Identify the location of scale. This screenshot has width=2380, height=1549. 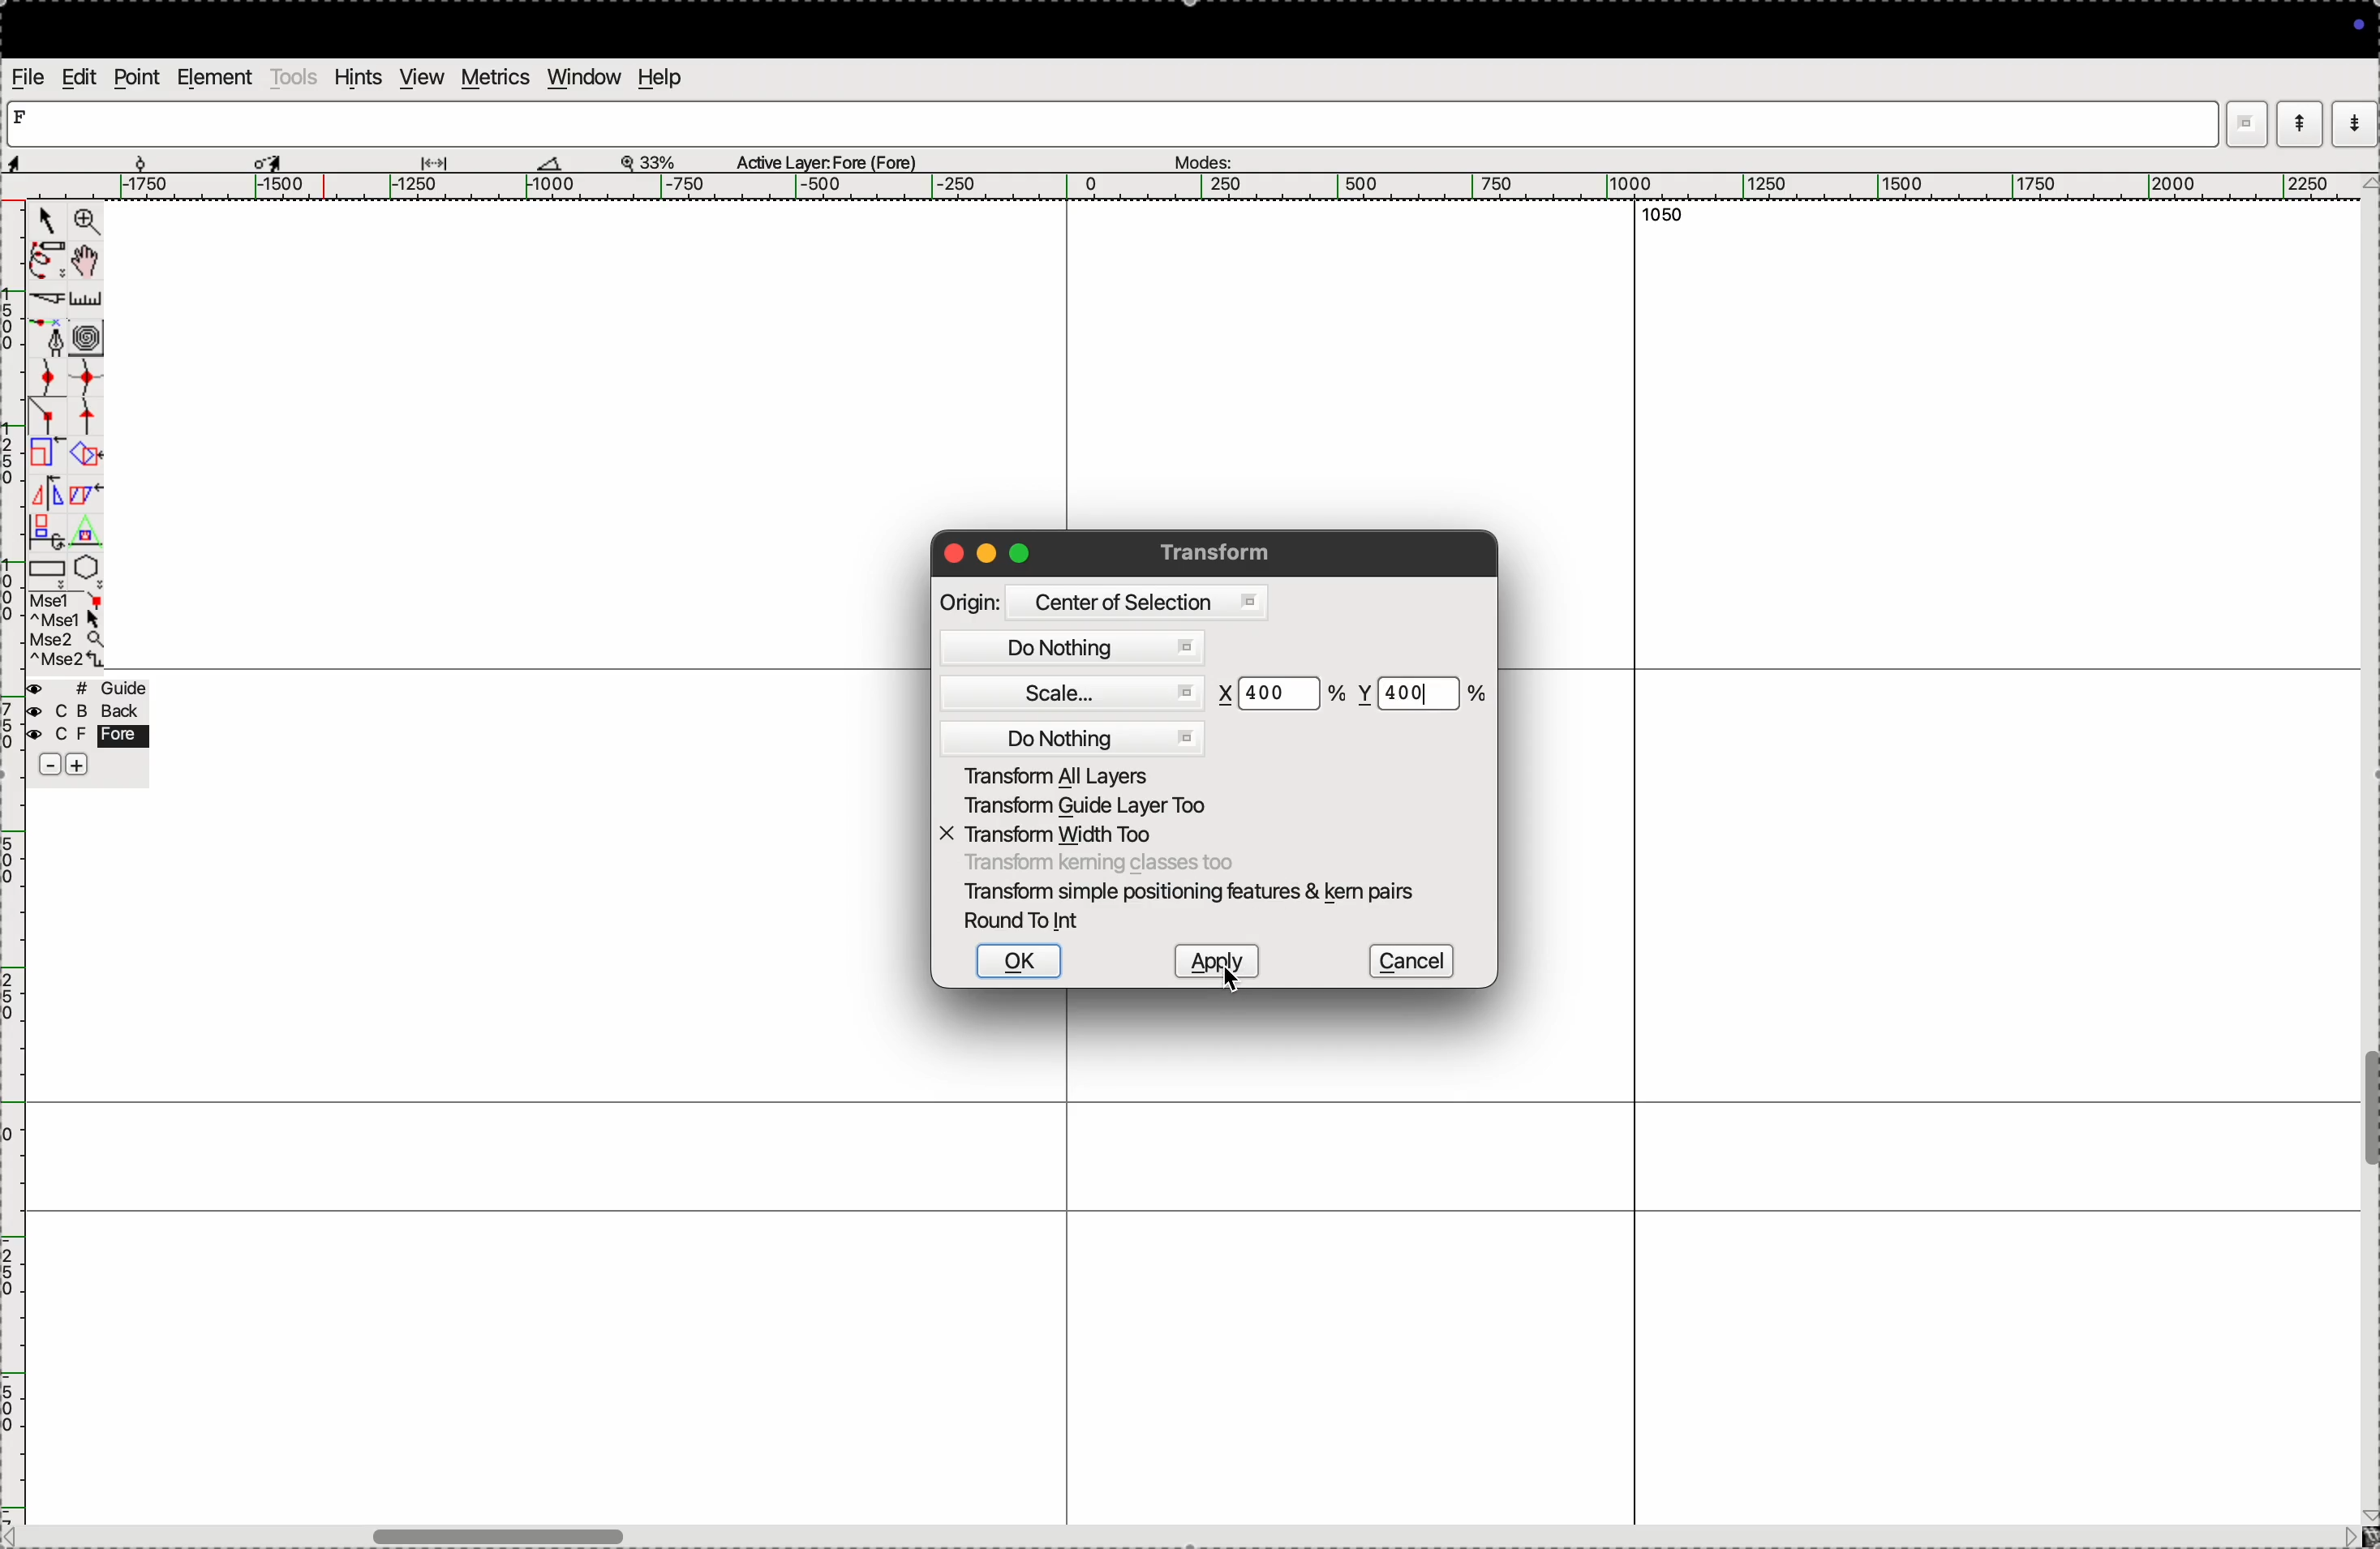
(1080, 695).